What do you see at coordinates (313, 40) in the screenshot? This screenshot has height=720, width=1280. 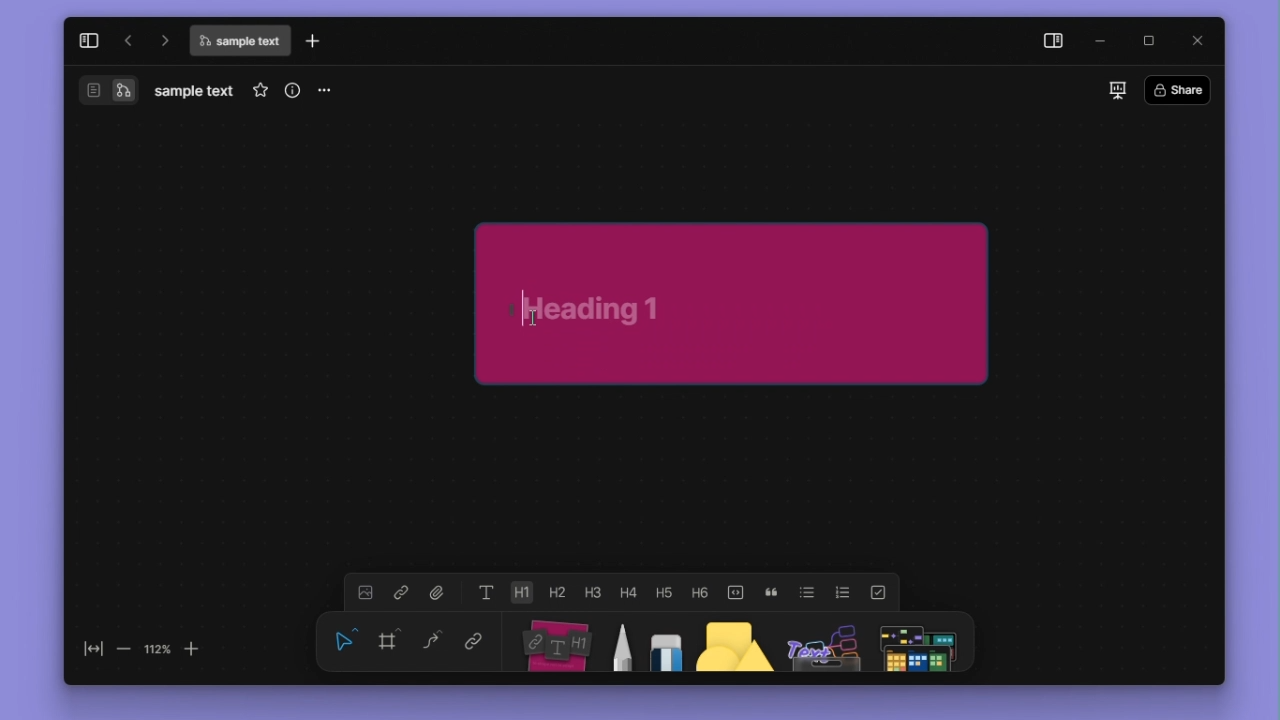 I see `new tab` at bounding box center [313, 40].